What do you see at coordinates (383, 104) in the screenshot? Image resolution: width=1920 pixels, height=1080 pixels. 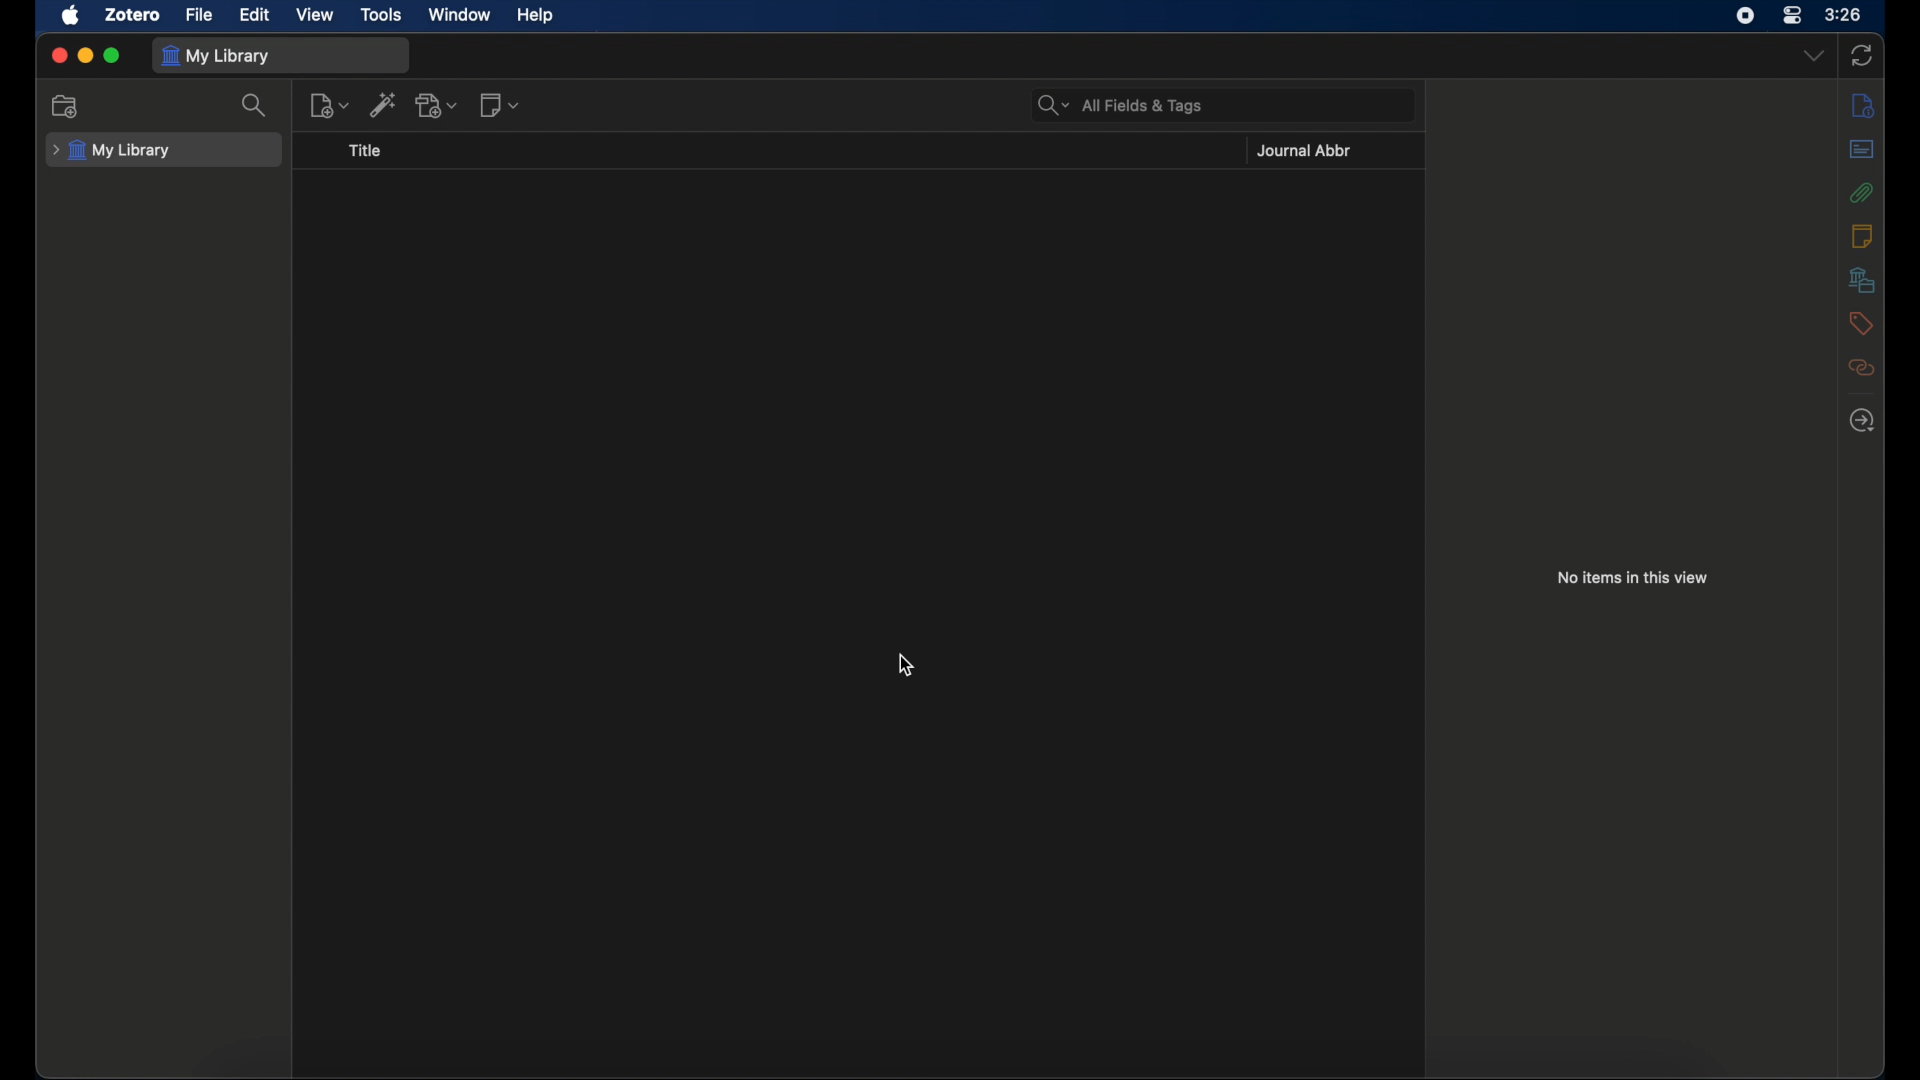 I see `add item b y identifier` at bounding box center [383, 104].